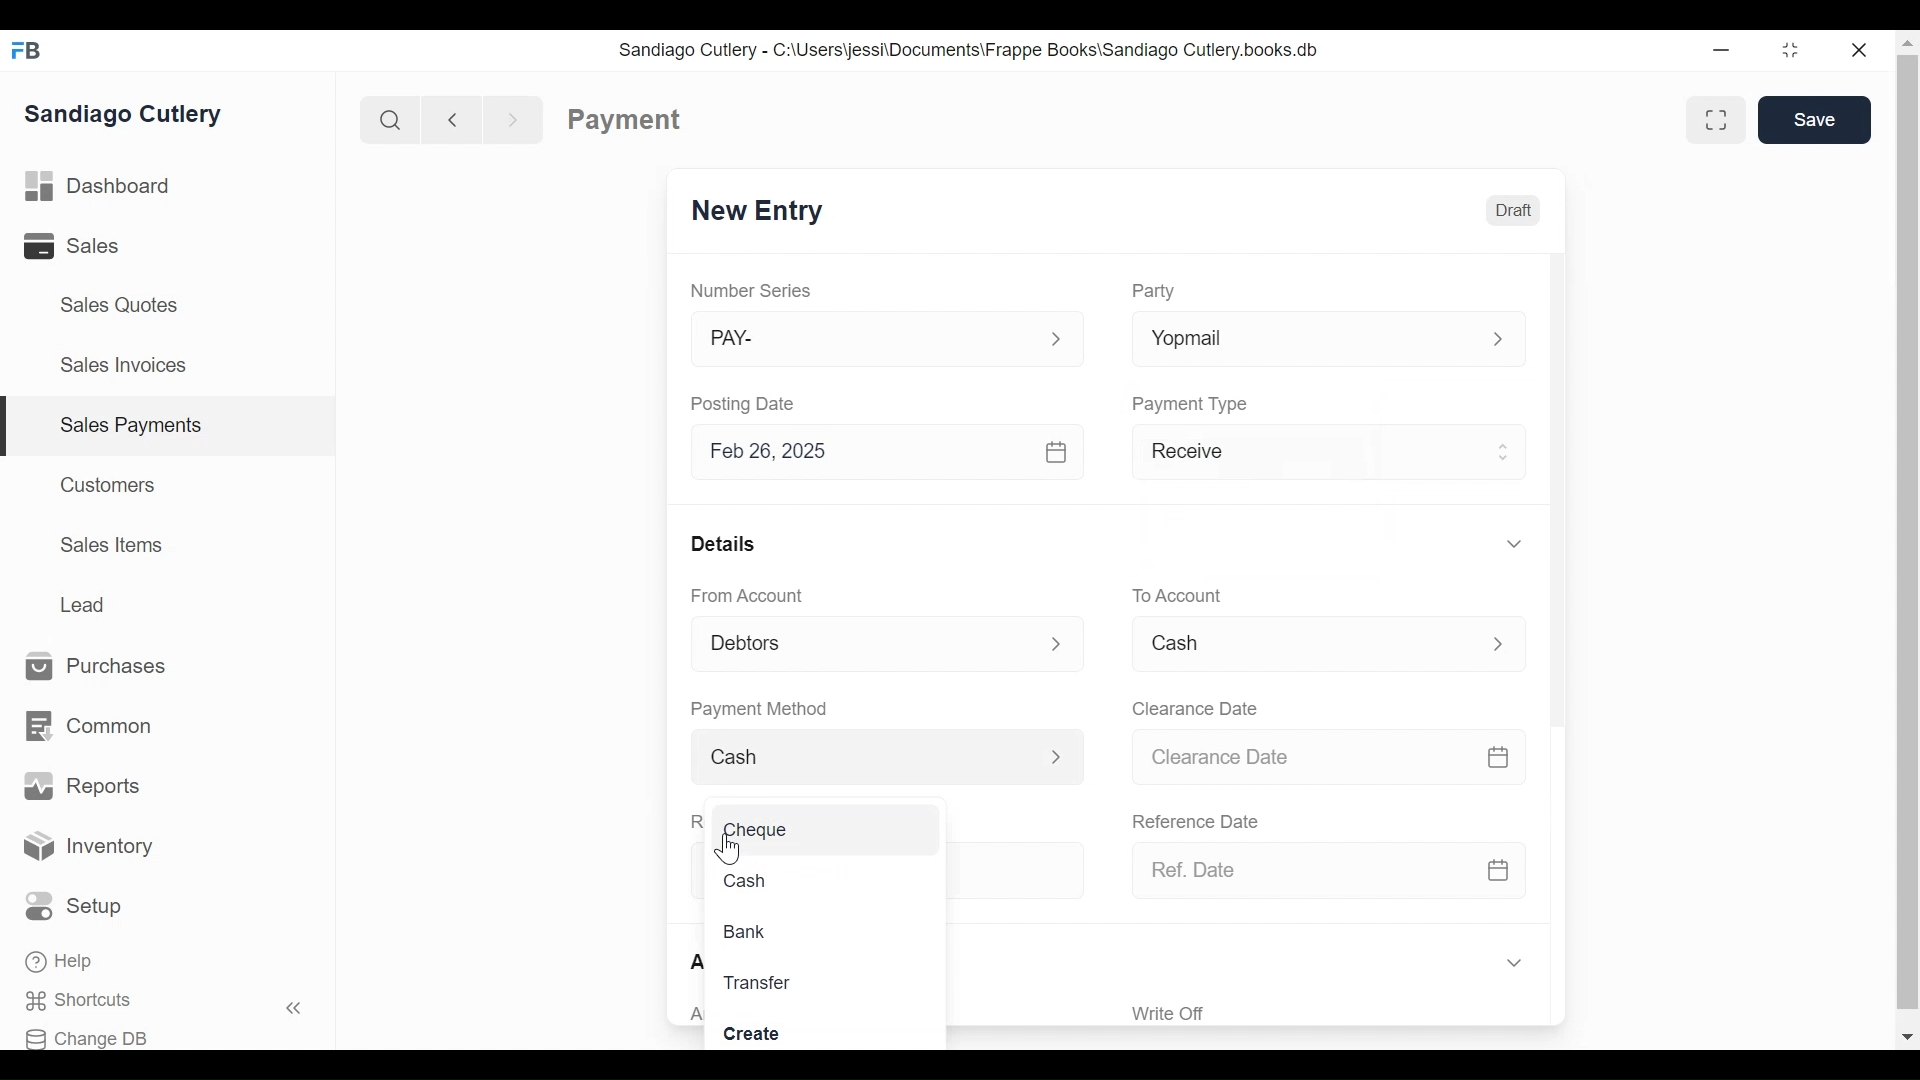  Describe the element at coordinates (1059, 450) in the screenshot. I see `Calendar` at that location.